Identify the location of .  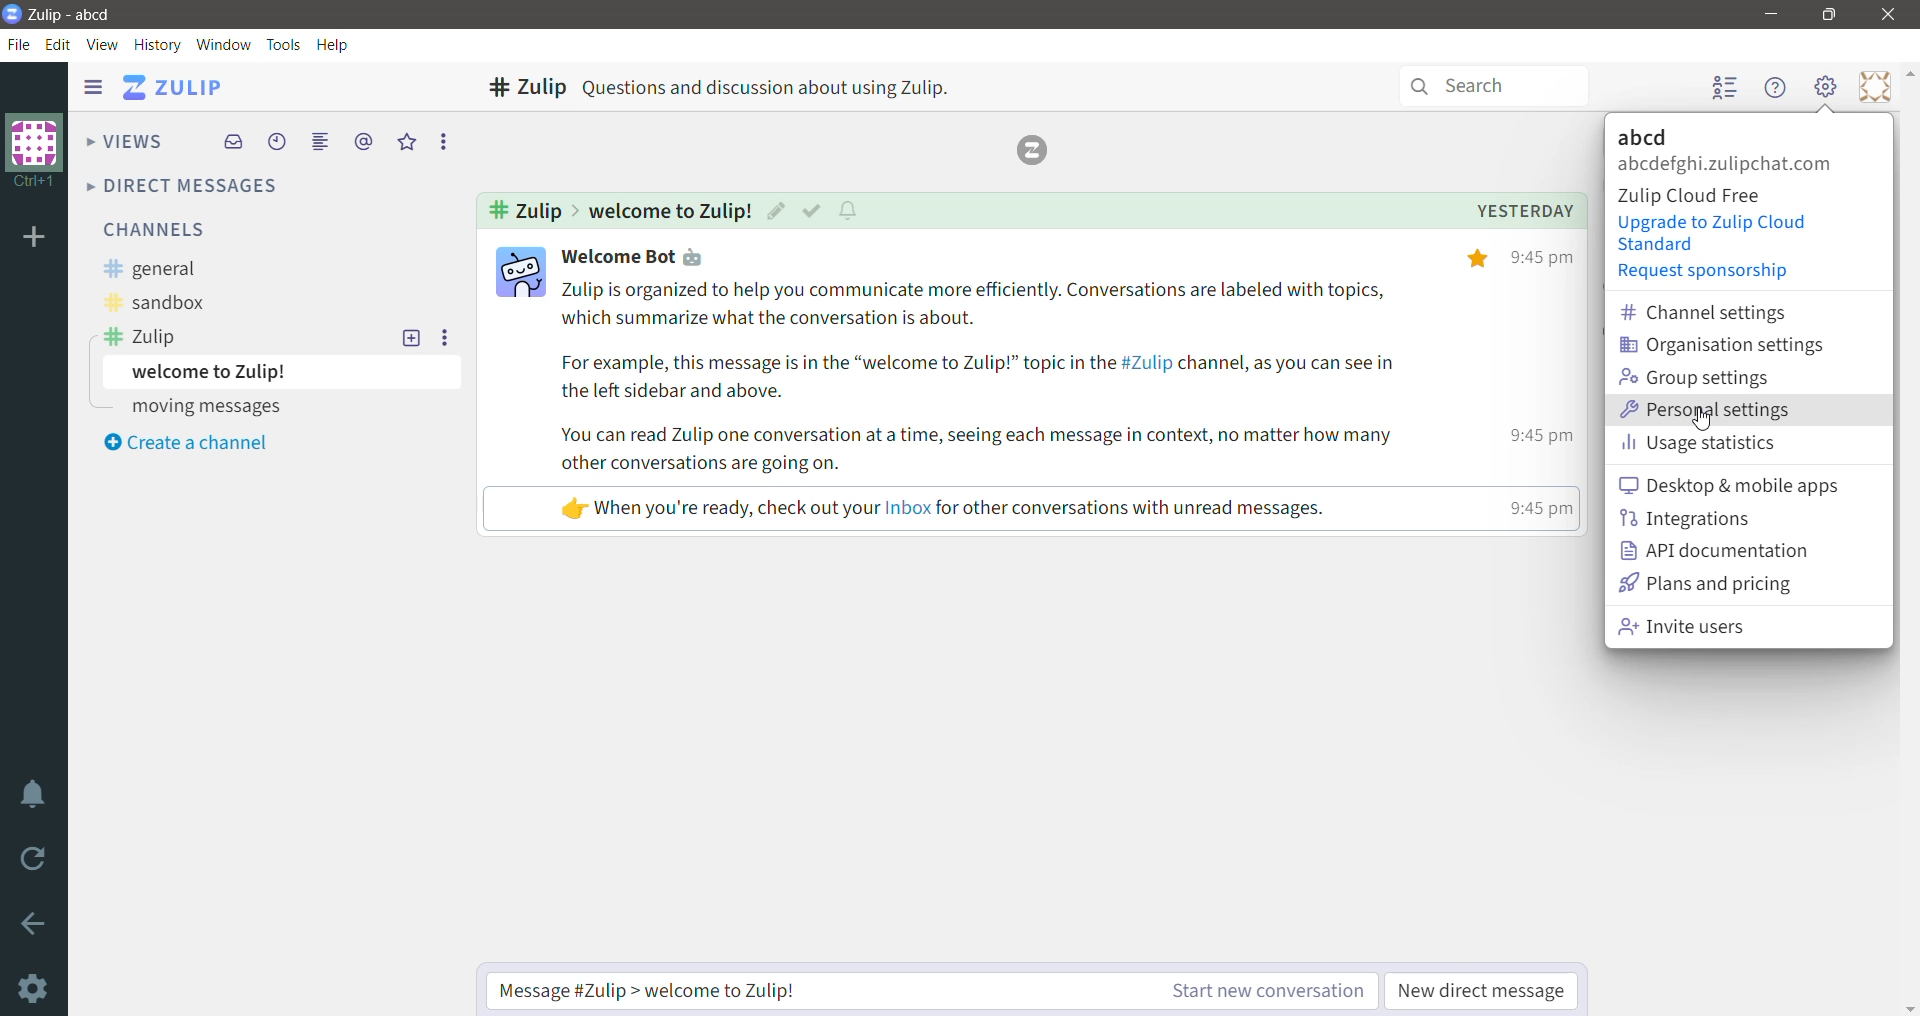
(1702, 271).